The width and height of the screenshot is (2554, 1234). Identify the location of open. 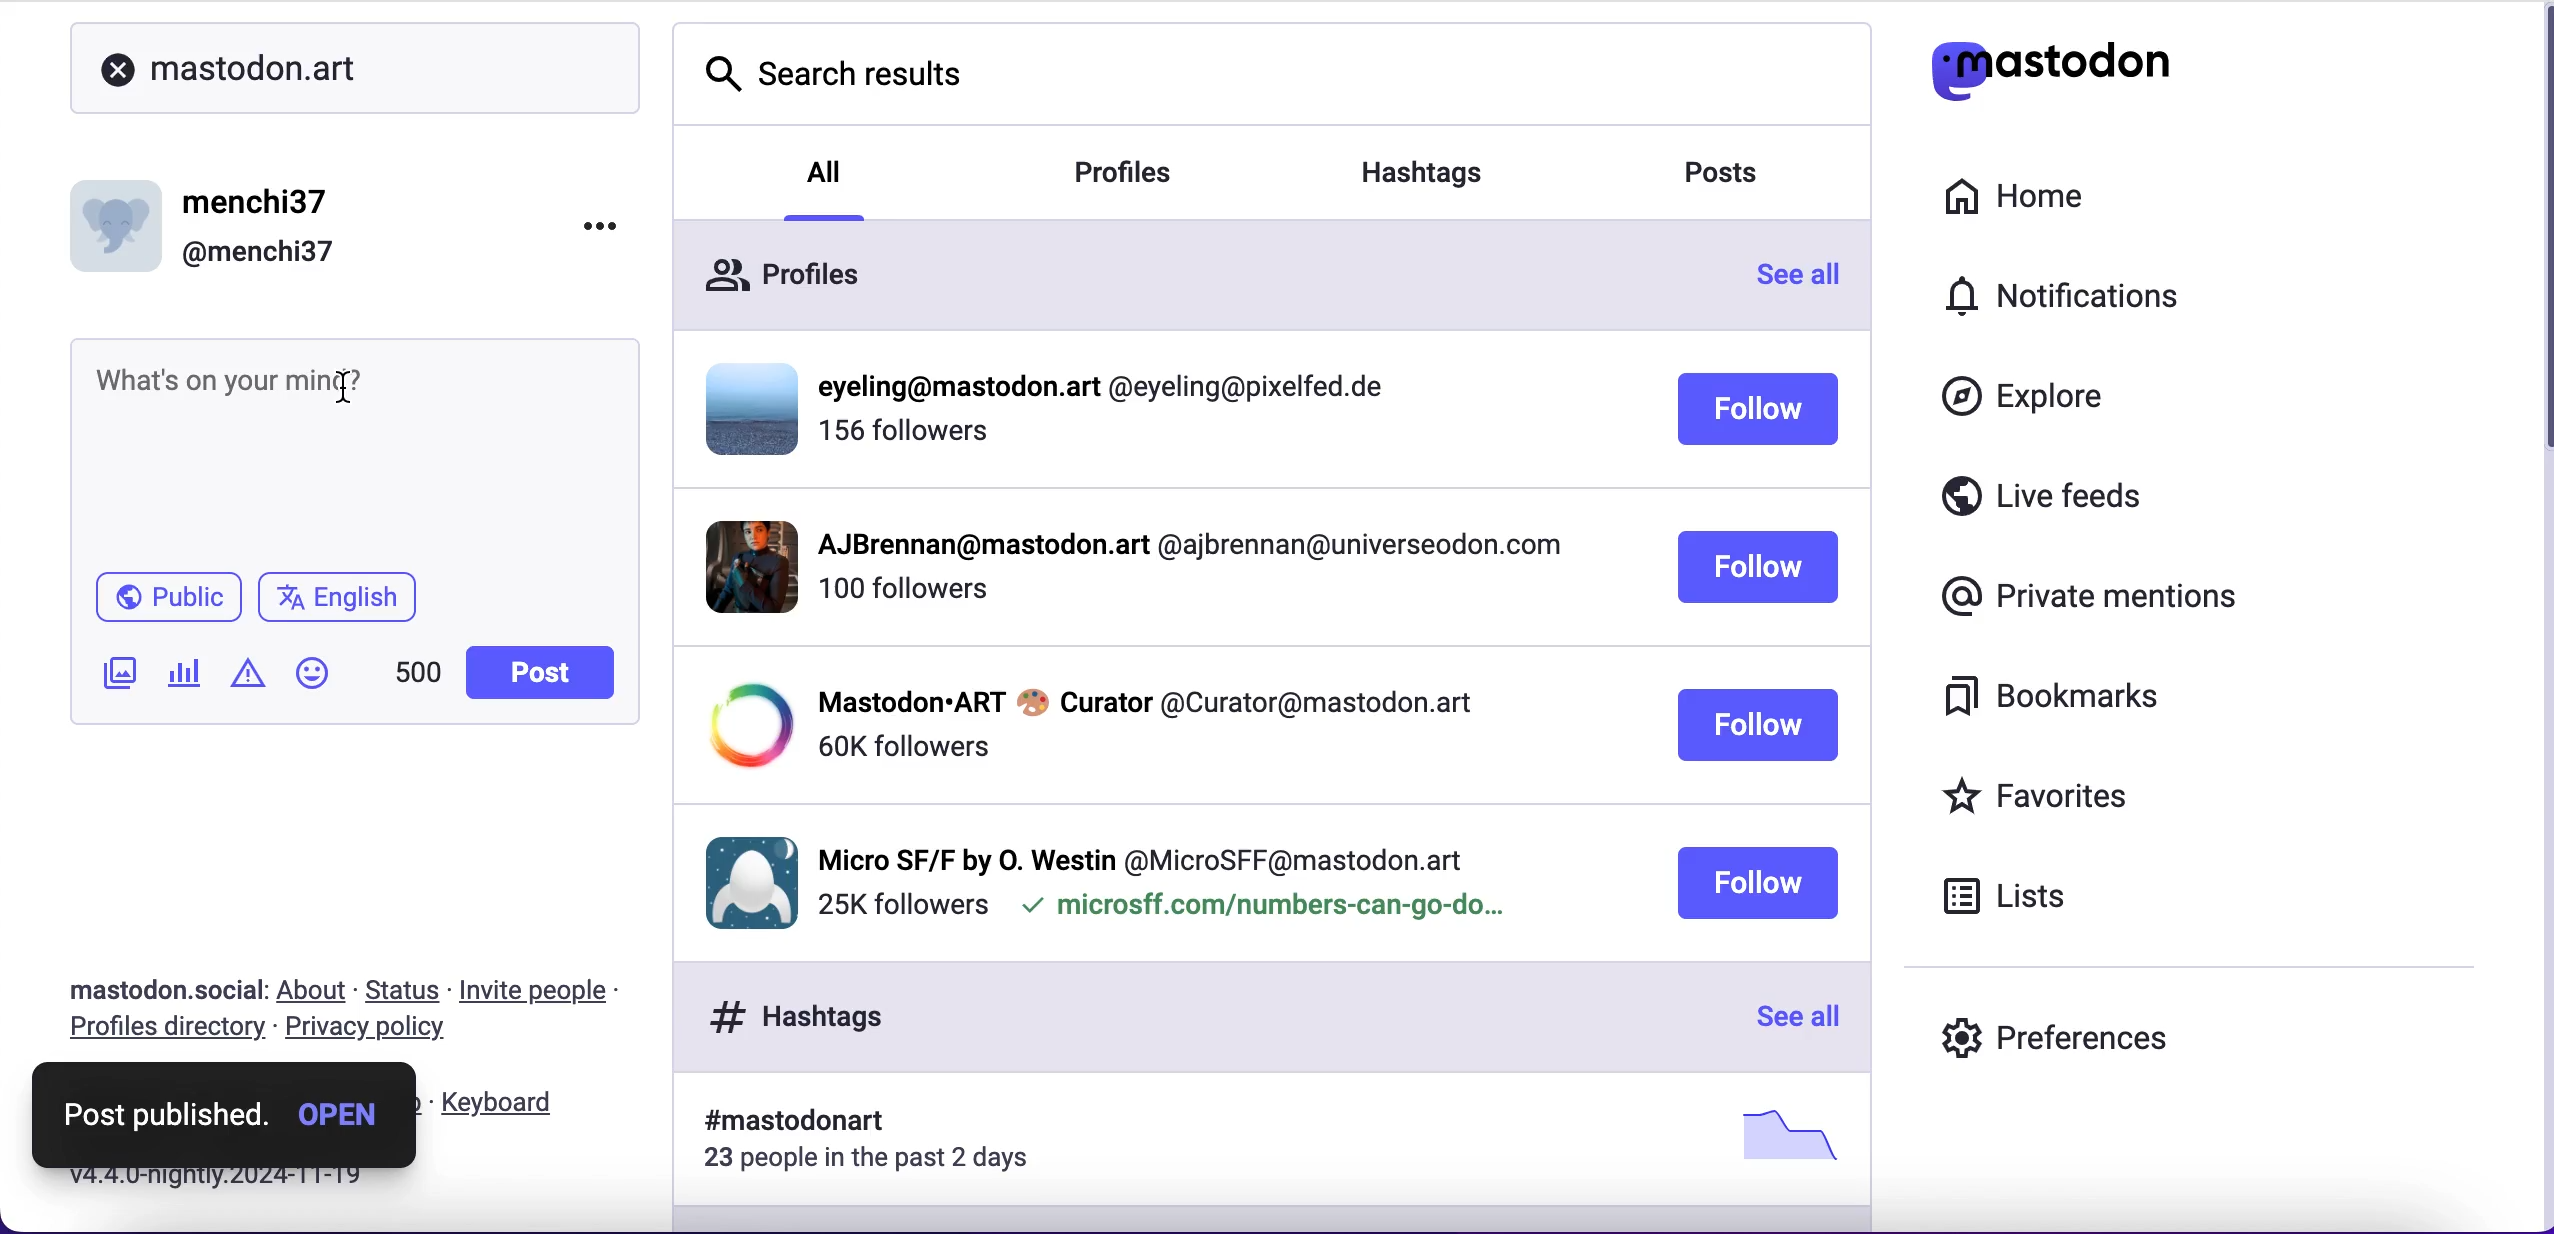
(336, 1111).